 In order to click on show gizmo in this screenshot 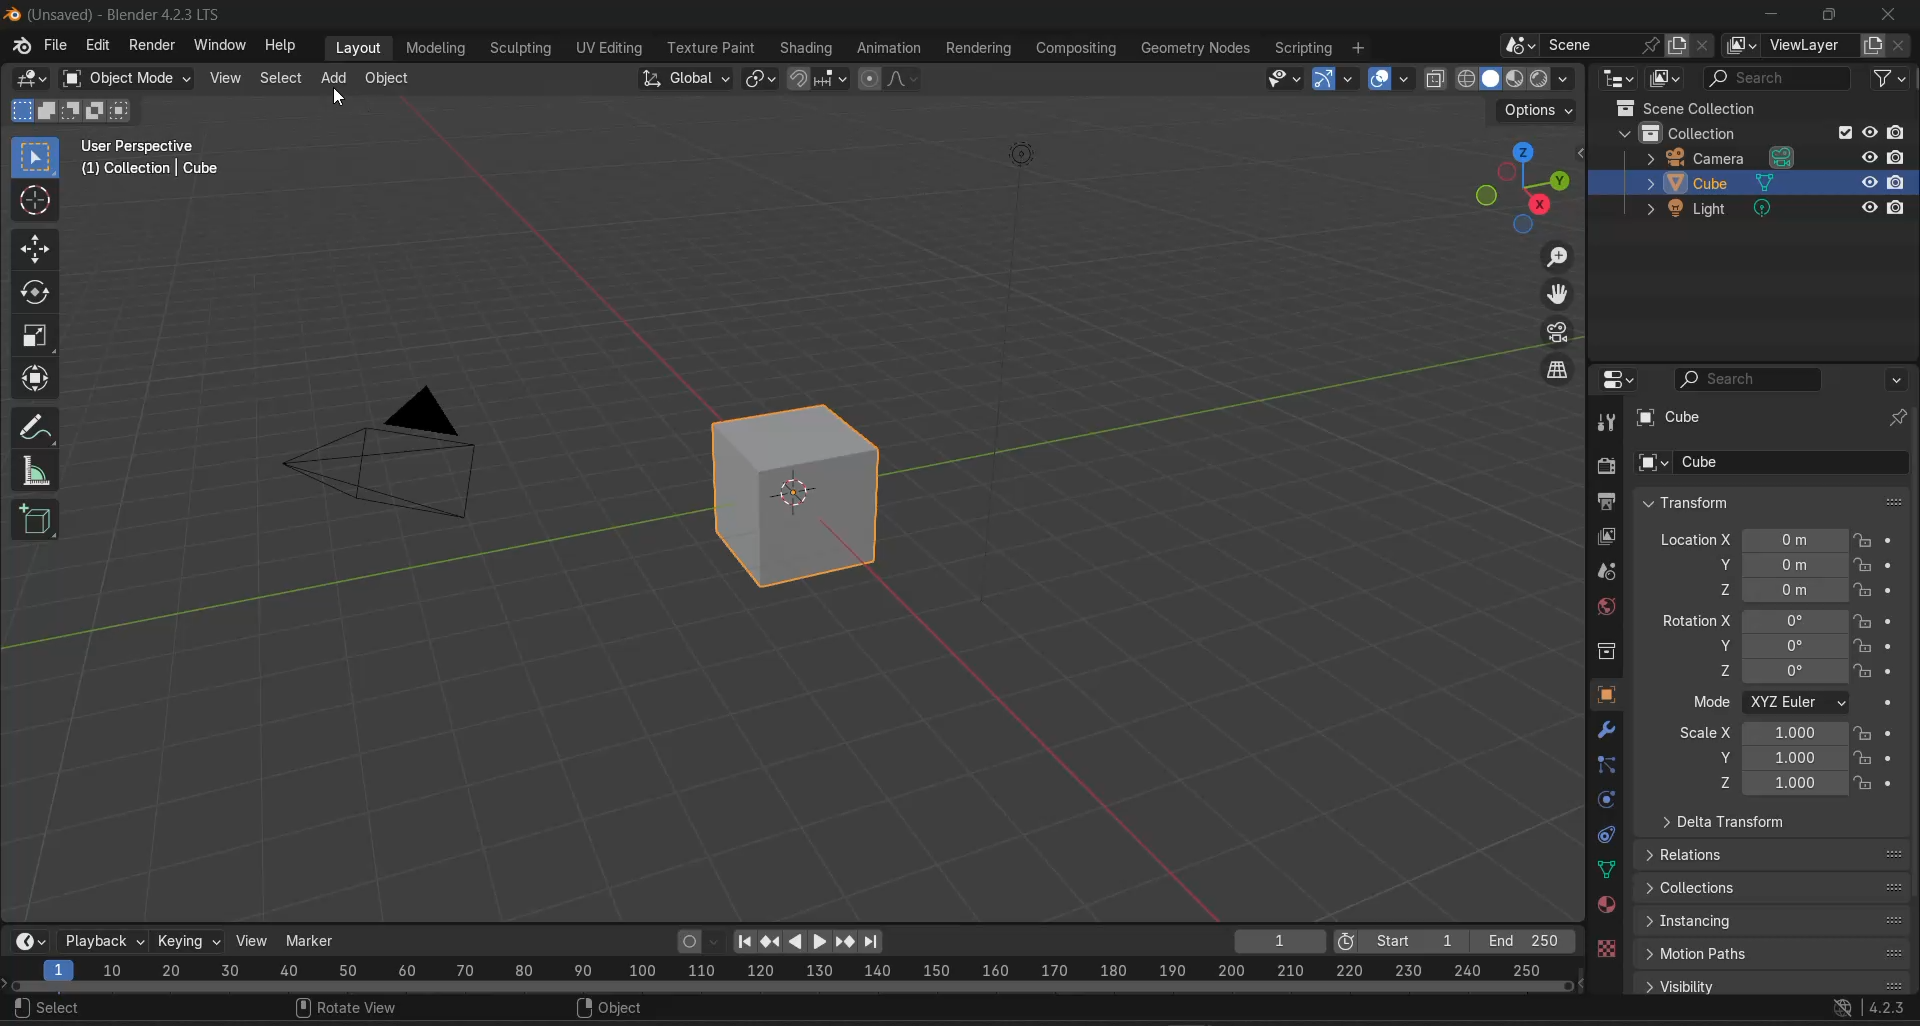, I will do `click(1322, 79)`.